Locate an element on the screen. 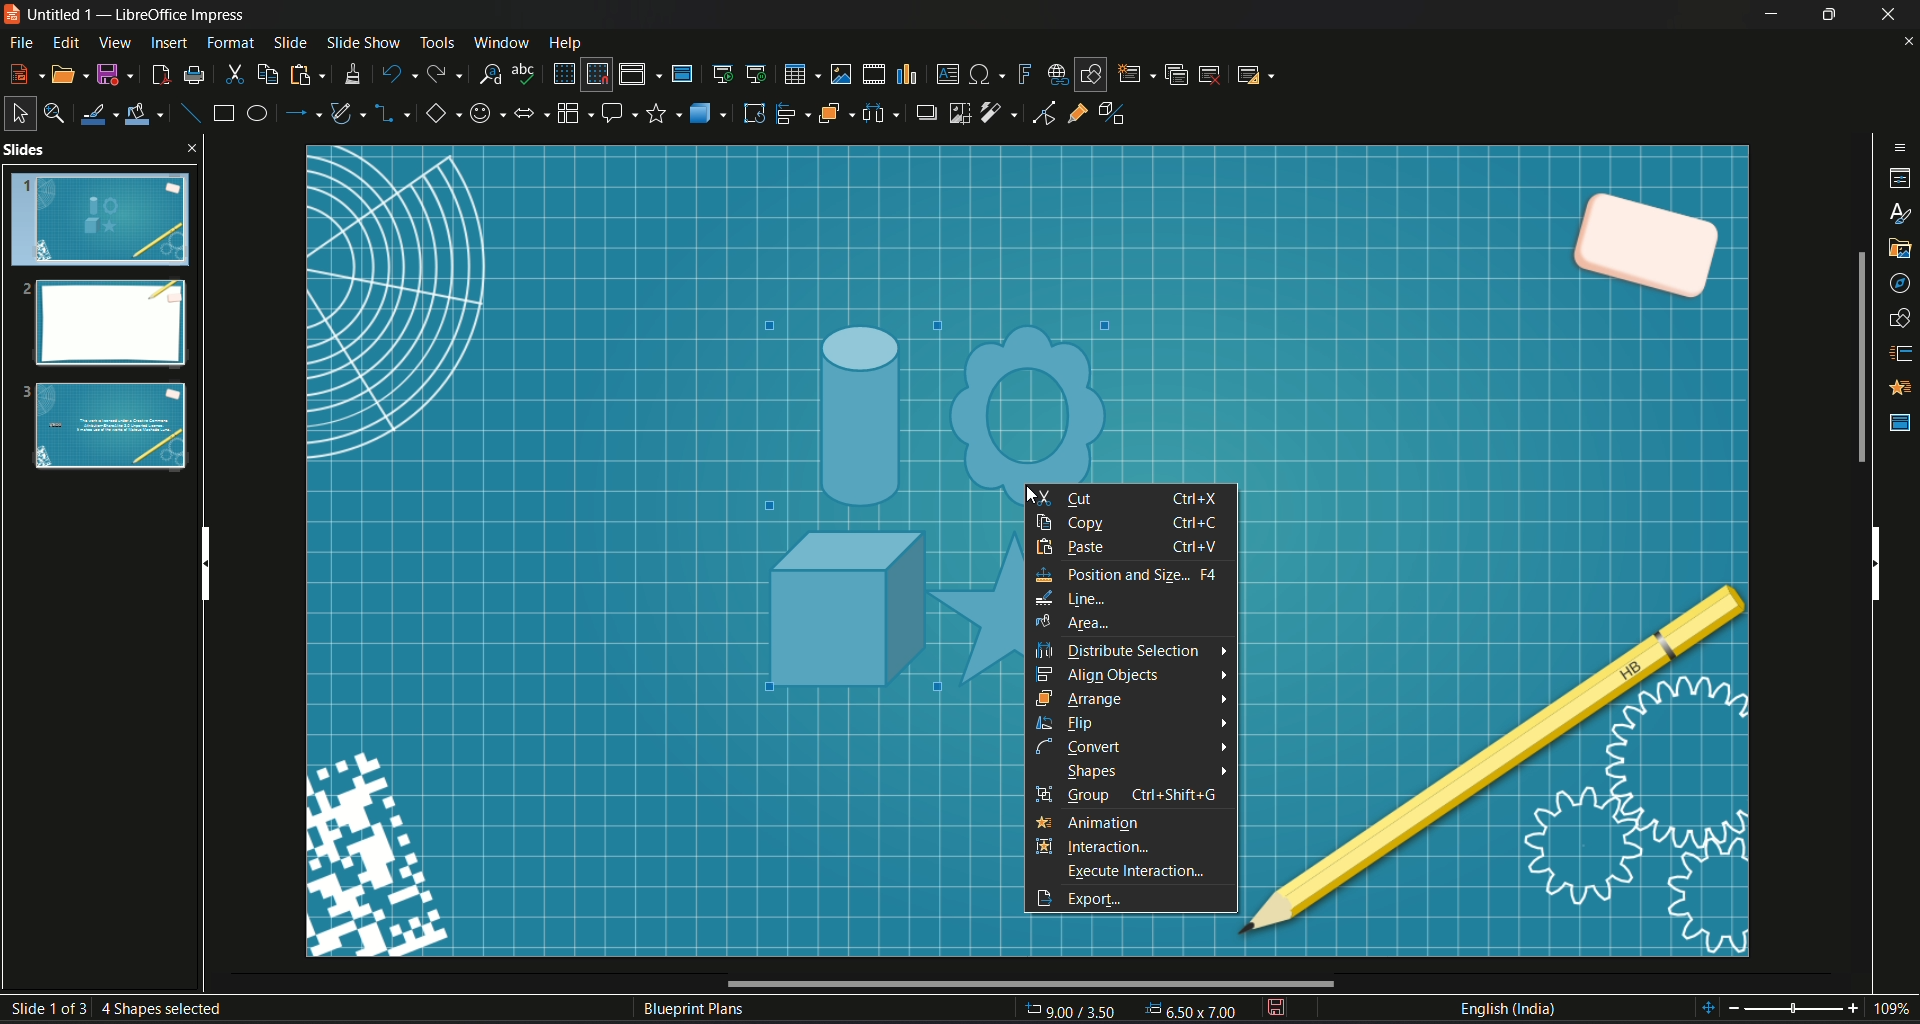 The height and width of the screenshot is (1024, 1920). Page Dimensions is located at coordinates (1133, 1011).